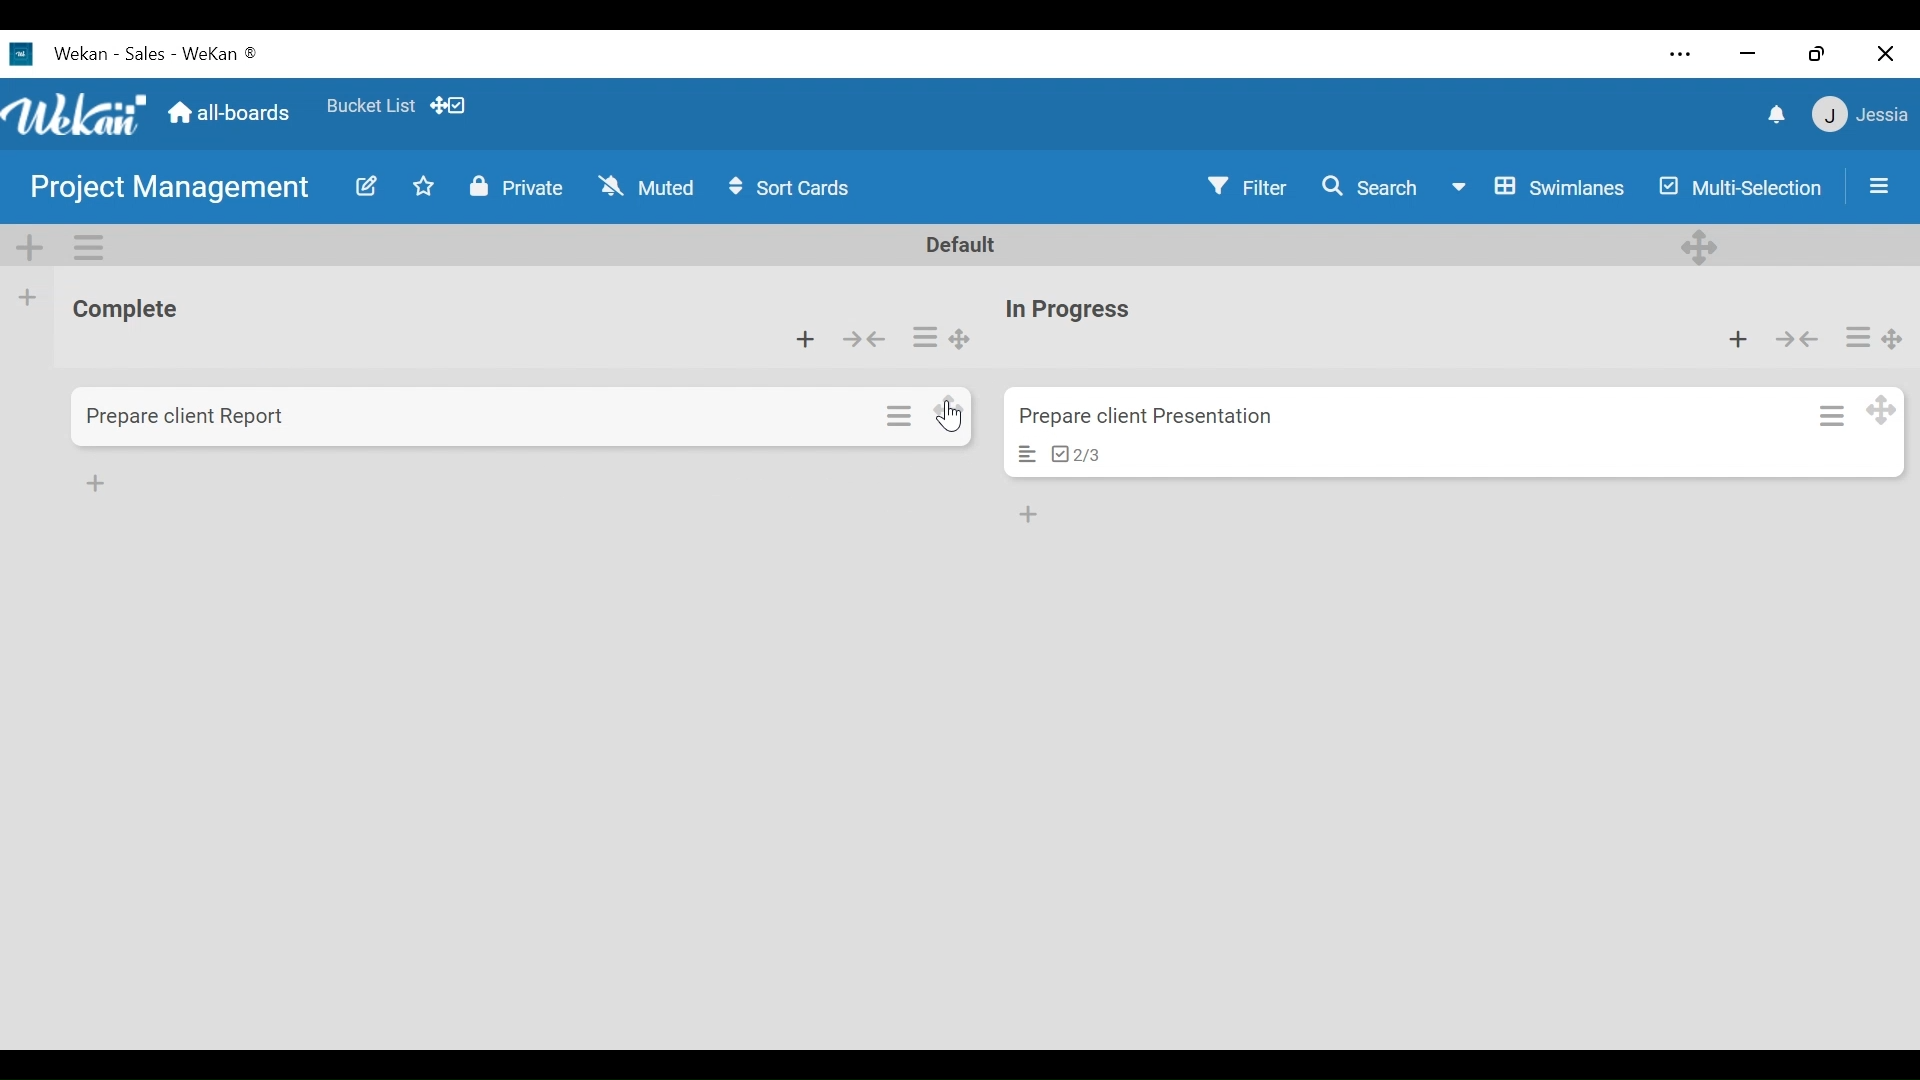 The width and height of the screenshot is (1920, 1080). I want to click on Card, so click(519, 417).